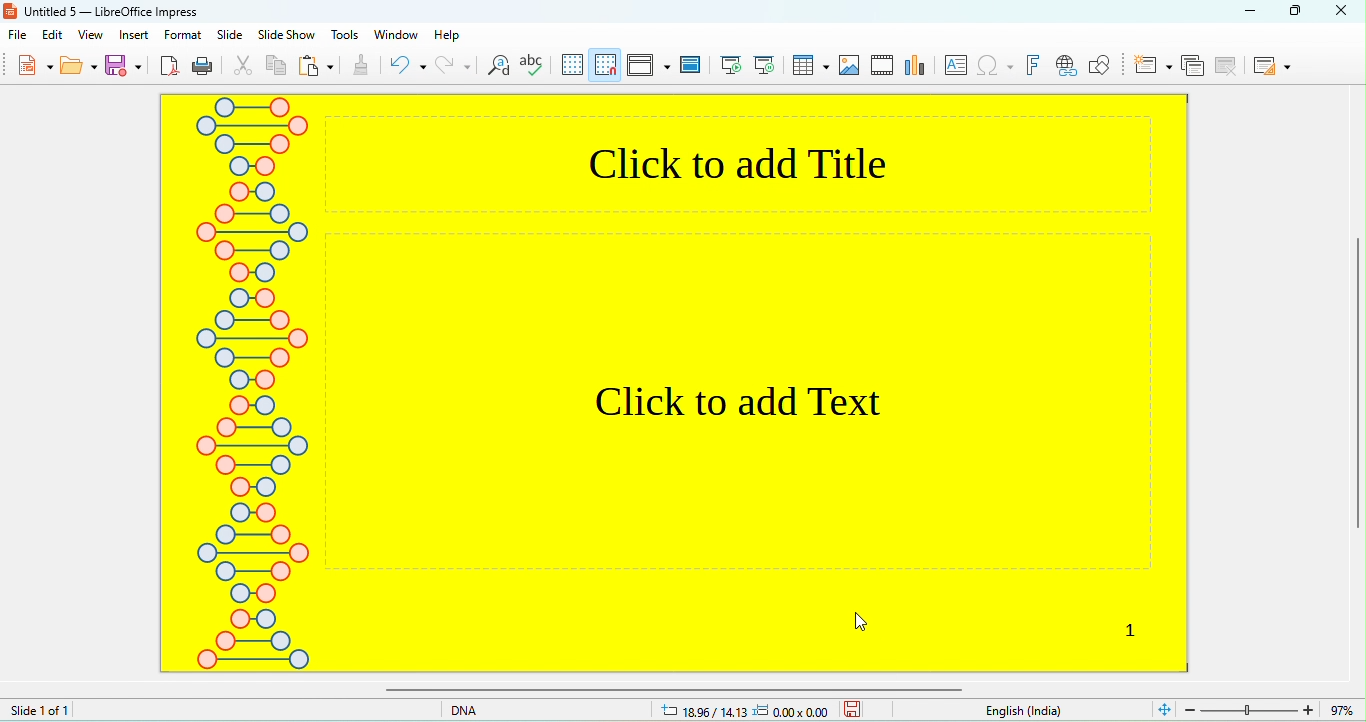  I want to click on show draw functions, so click(1099, 65).